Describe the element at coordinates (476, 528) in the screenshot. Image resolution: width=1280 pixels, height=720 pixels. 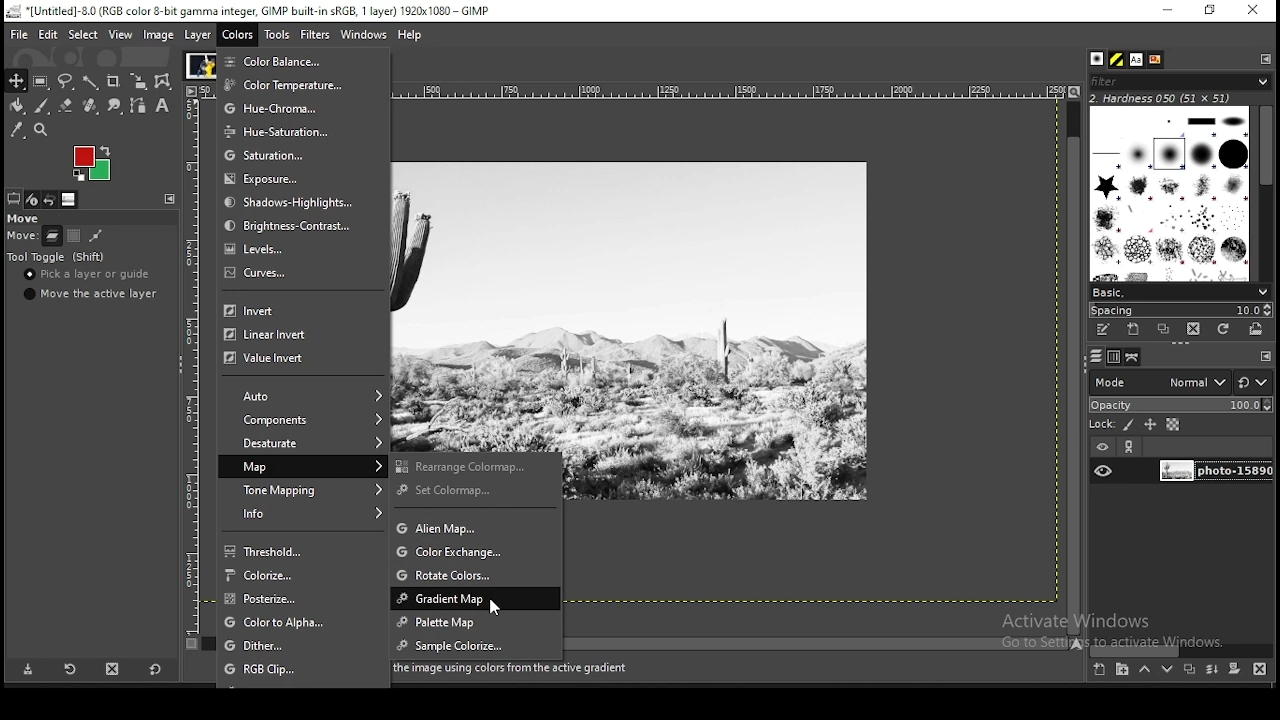
I see `alien map` at that location.